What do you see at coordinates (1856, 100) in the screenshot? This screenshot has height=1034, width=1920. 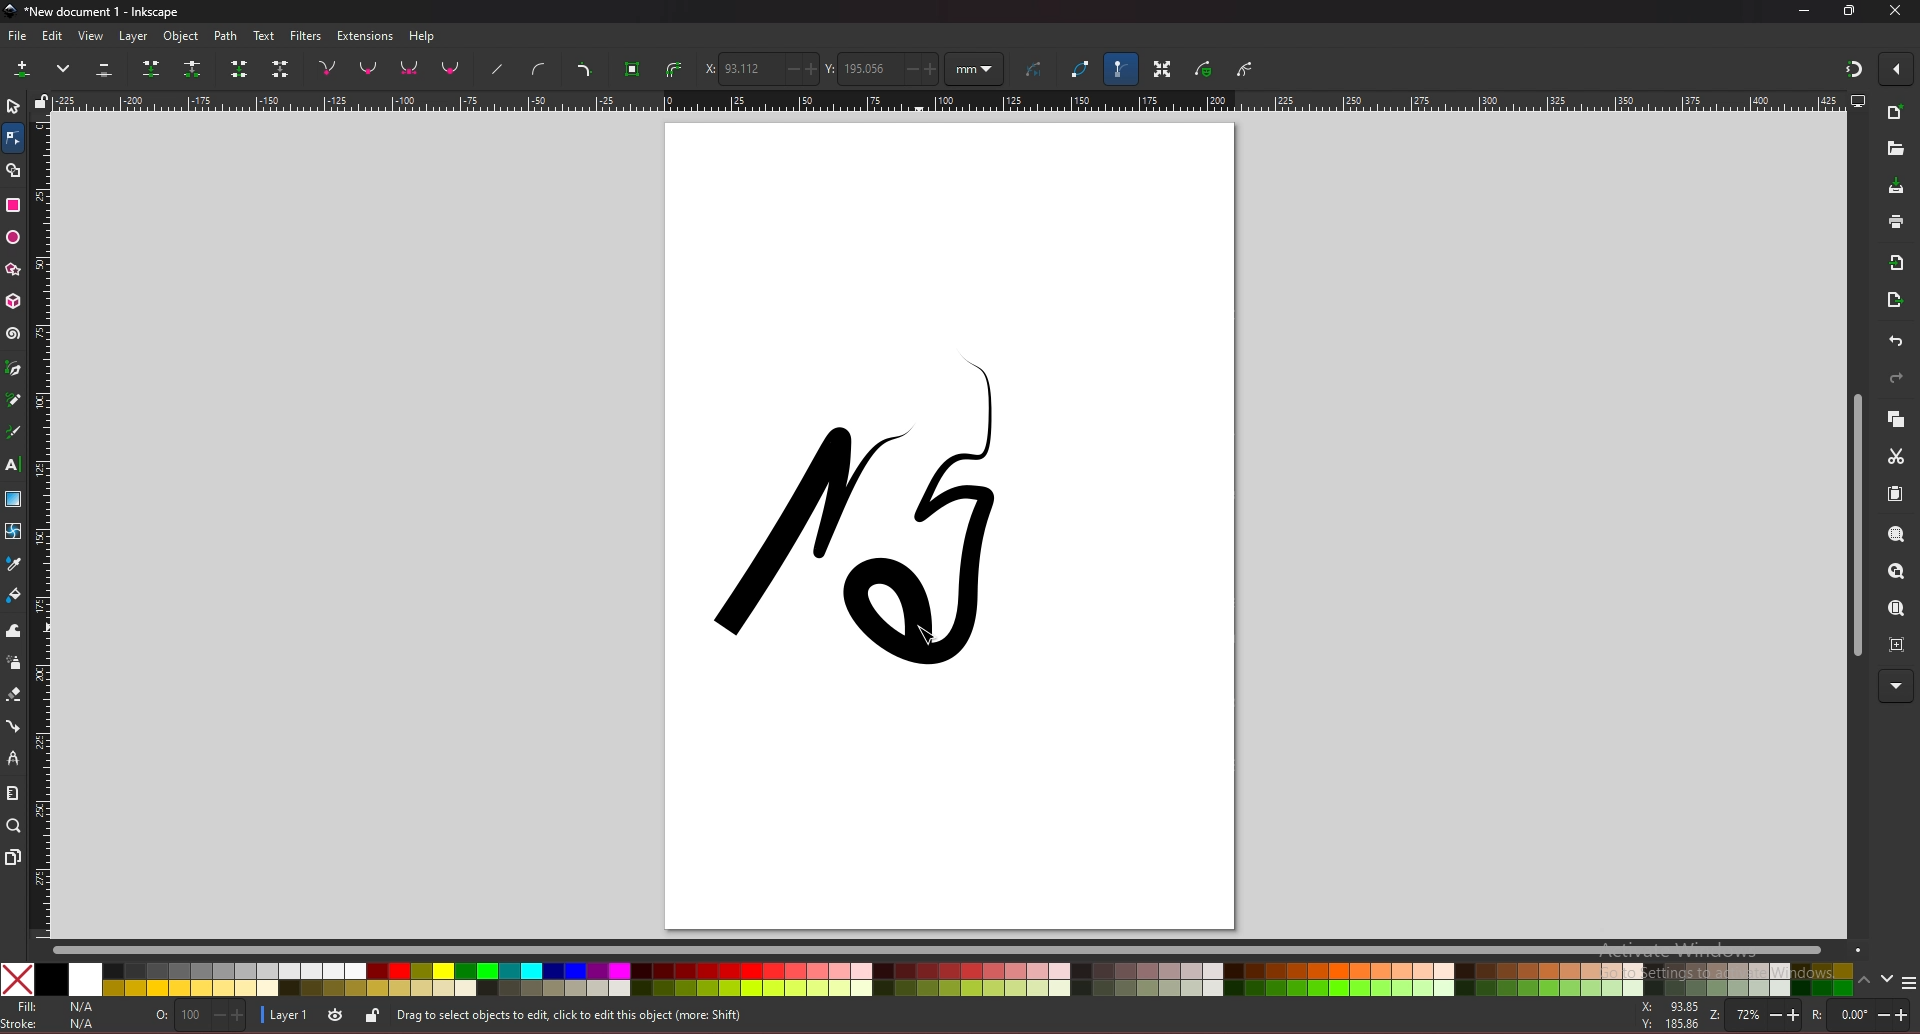 I see `display options` at bounding box center [1856, 100].